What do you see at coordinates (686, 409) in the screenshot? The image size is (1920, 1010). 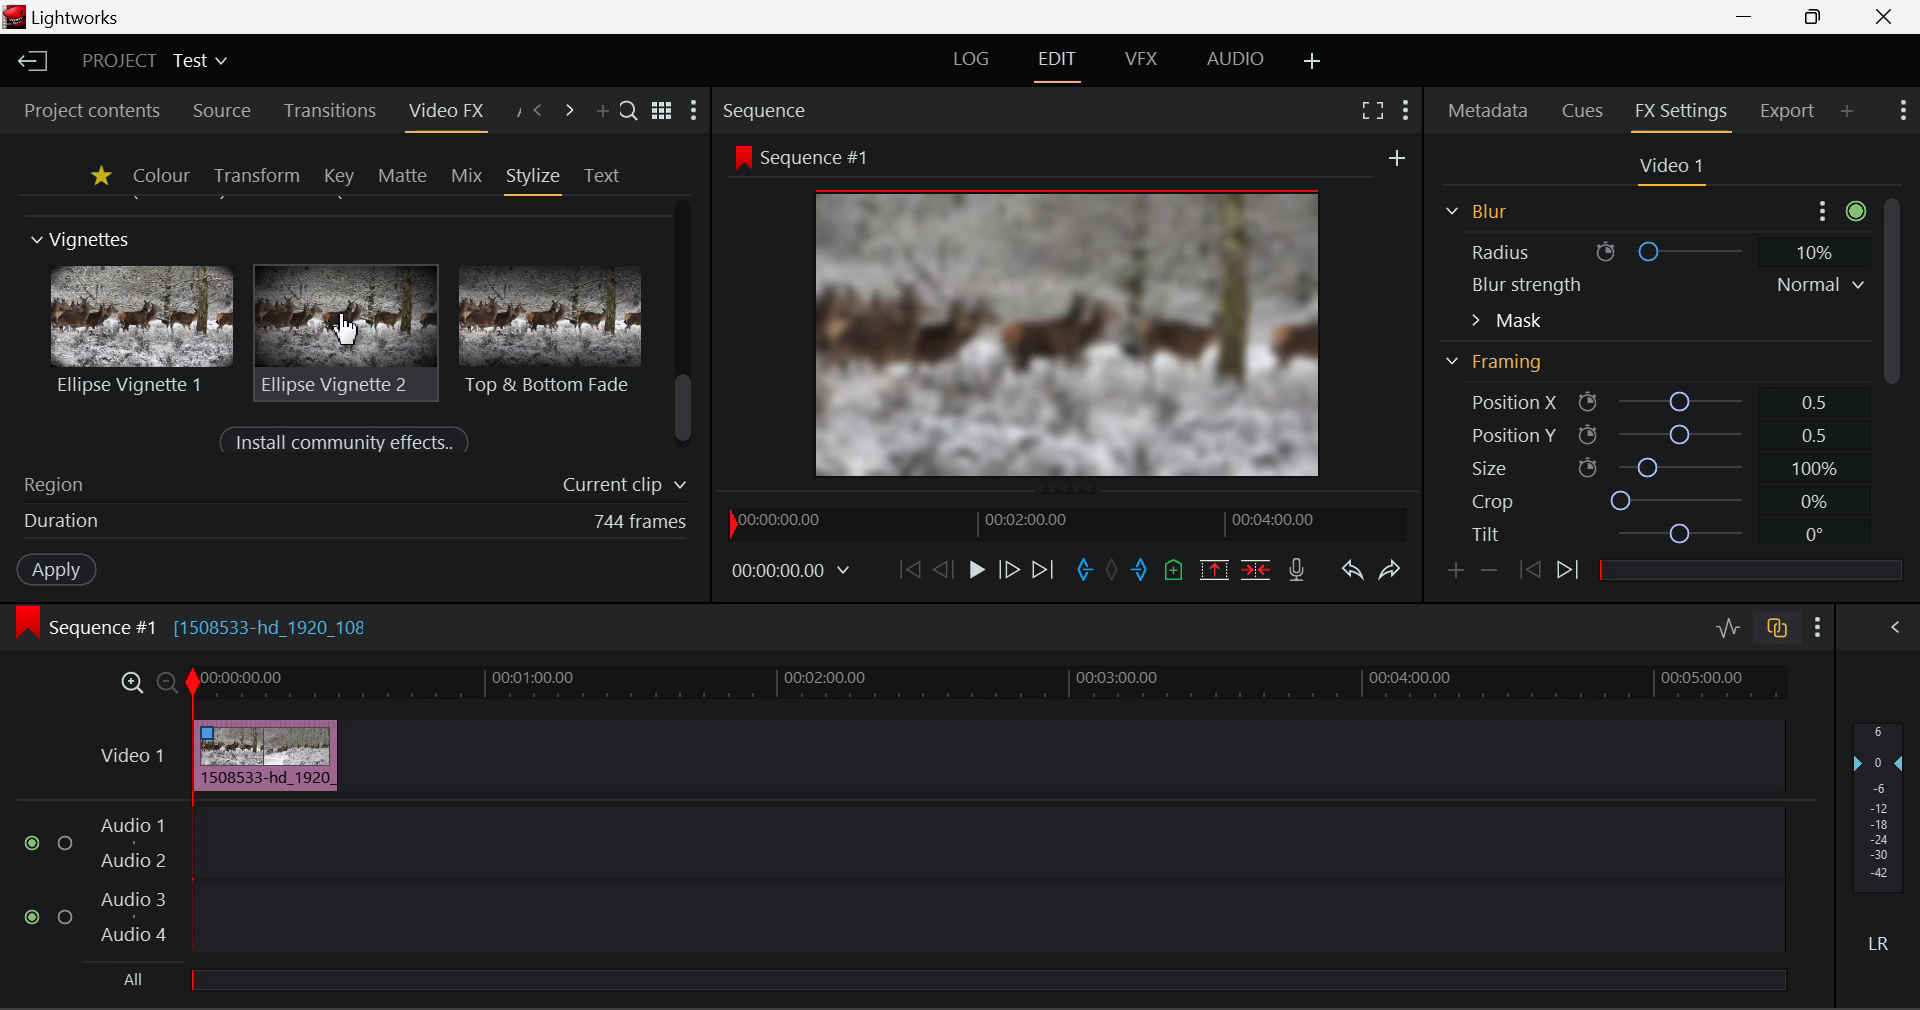 I see `scrollbar` at bounding box center [686, 409].